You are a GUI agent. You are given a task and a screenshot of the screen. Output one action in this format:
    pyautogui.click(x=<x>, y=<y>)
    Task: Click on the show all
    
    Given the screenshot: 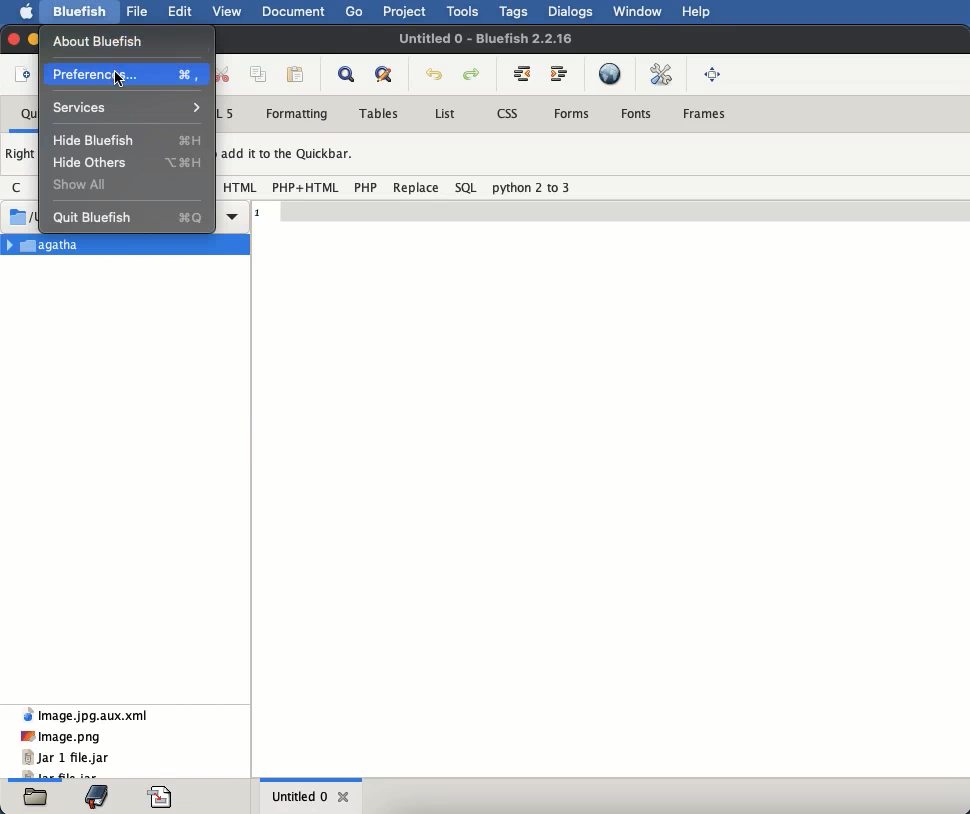 What is the action you would take?
    pyautogui.click(x=82, y=184)
    